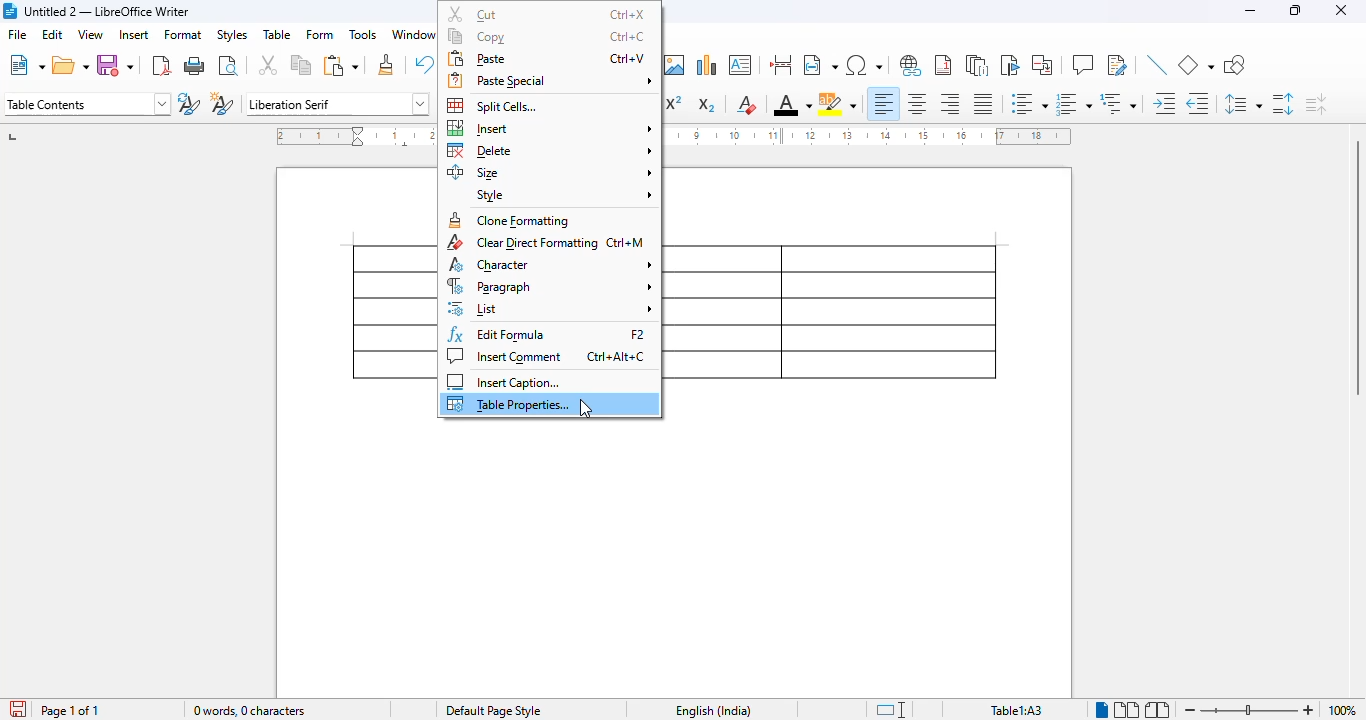 Image resolution: width=1366 pixels, height=720 pixels. Describe the element at coordinates (302, 66) in the screenshot. I see `copy` at that location.